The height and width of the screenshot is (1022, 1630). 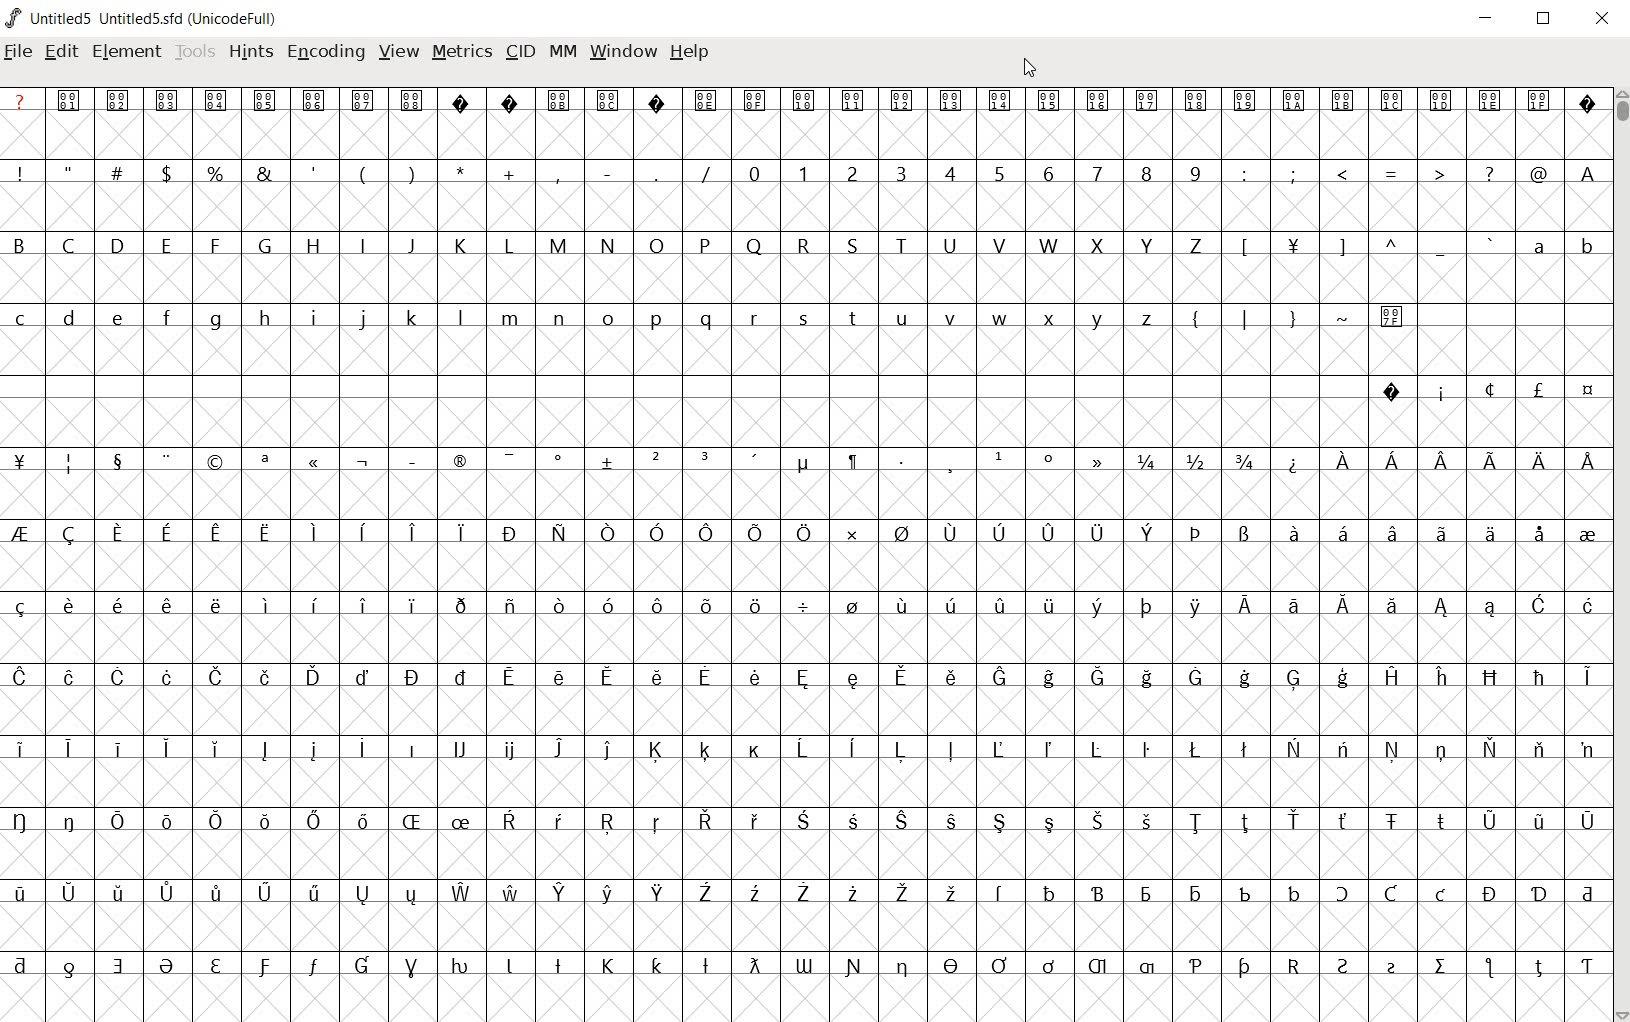 I want to click on Symbol, so click(x=605, y=894).